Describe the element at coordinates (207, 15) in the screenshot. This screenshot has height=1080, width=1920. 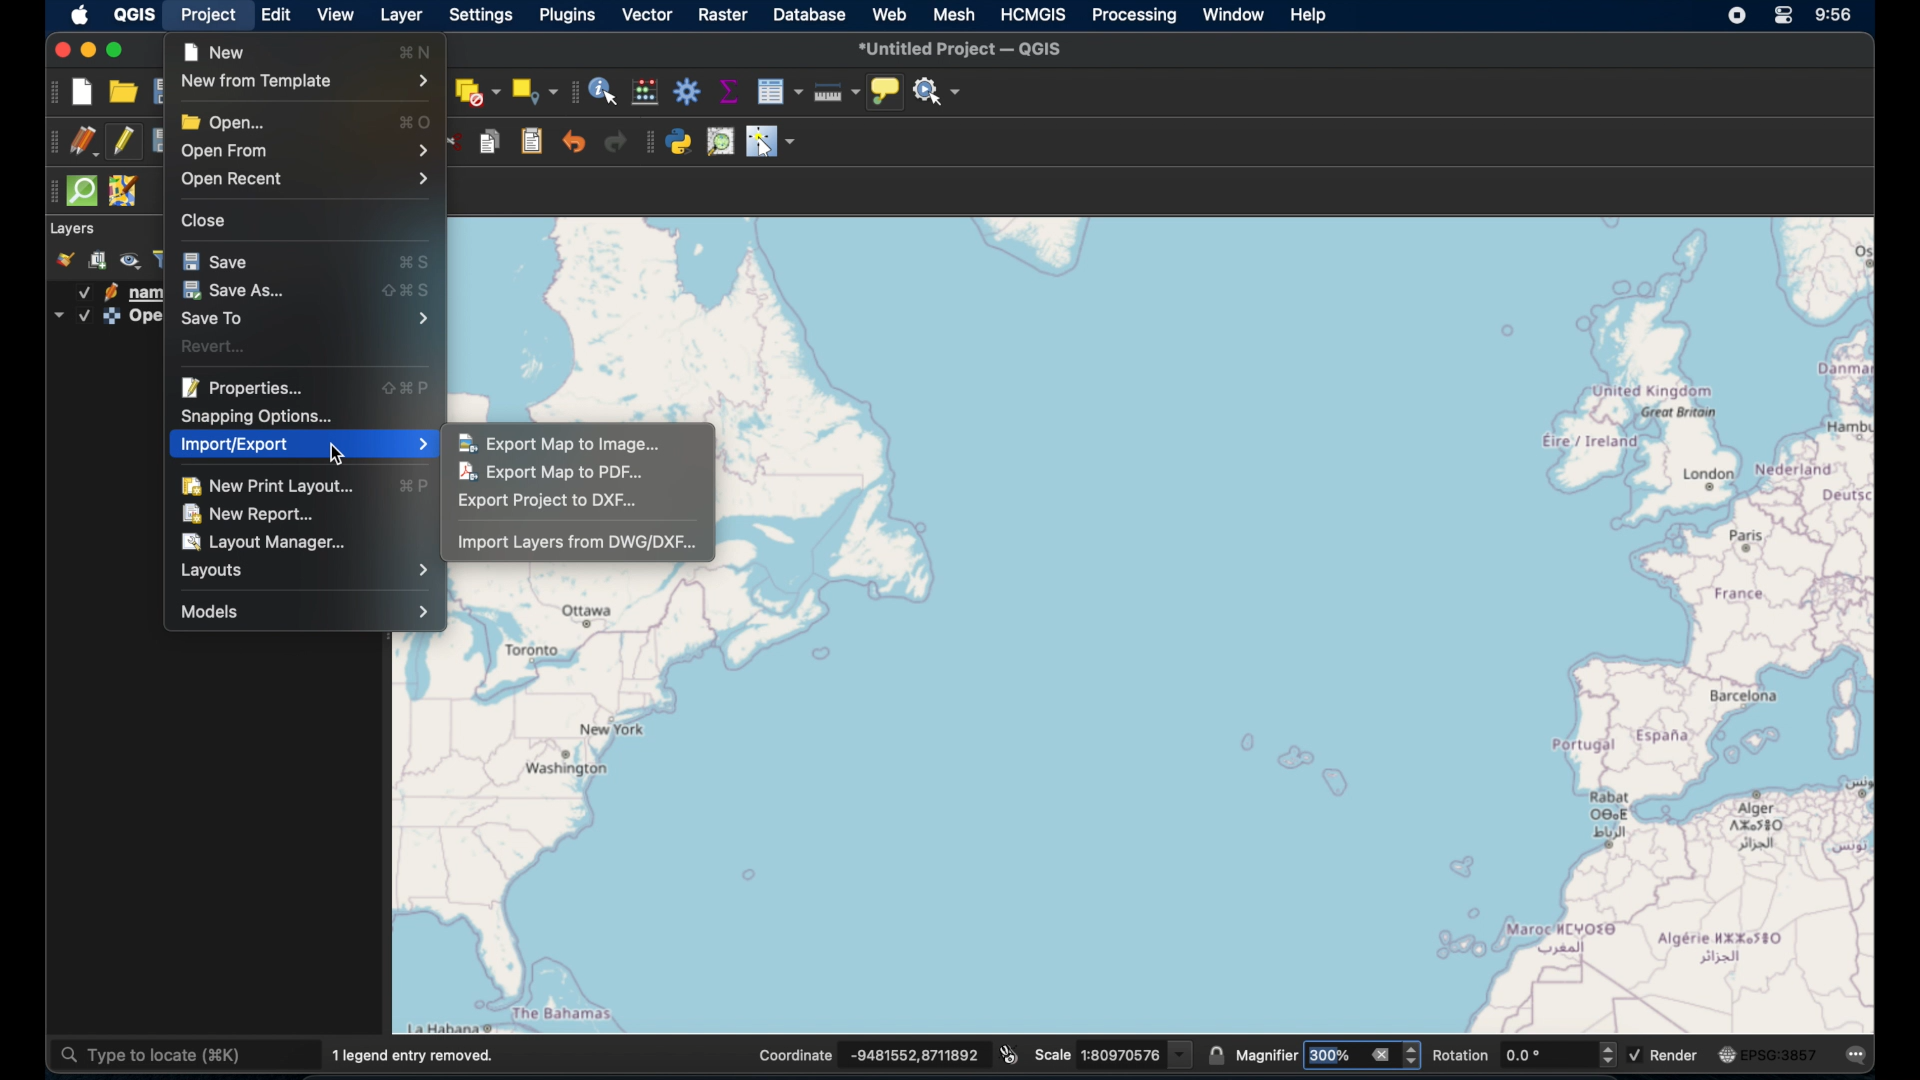
I see `project selected` at that location.